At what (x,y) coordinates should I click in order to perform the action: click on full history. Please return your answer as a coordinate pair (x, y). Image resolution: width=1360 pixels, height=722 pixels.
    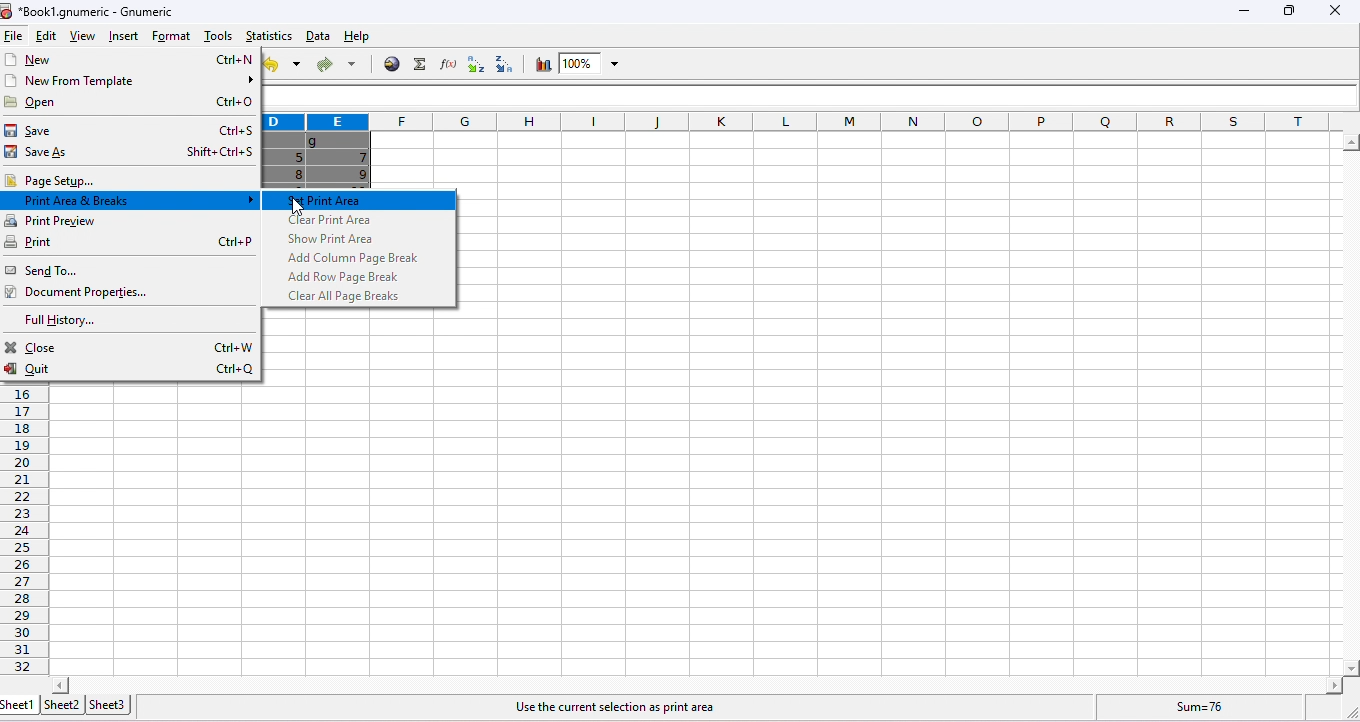
    Looking at the image, I should click on (68, 322).